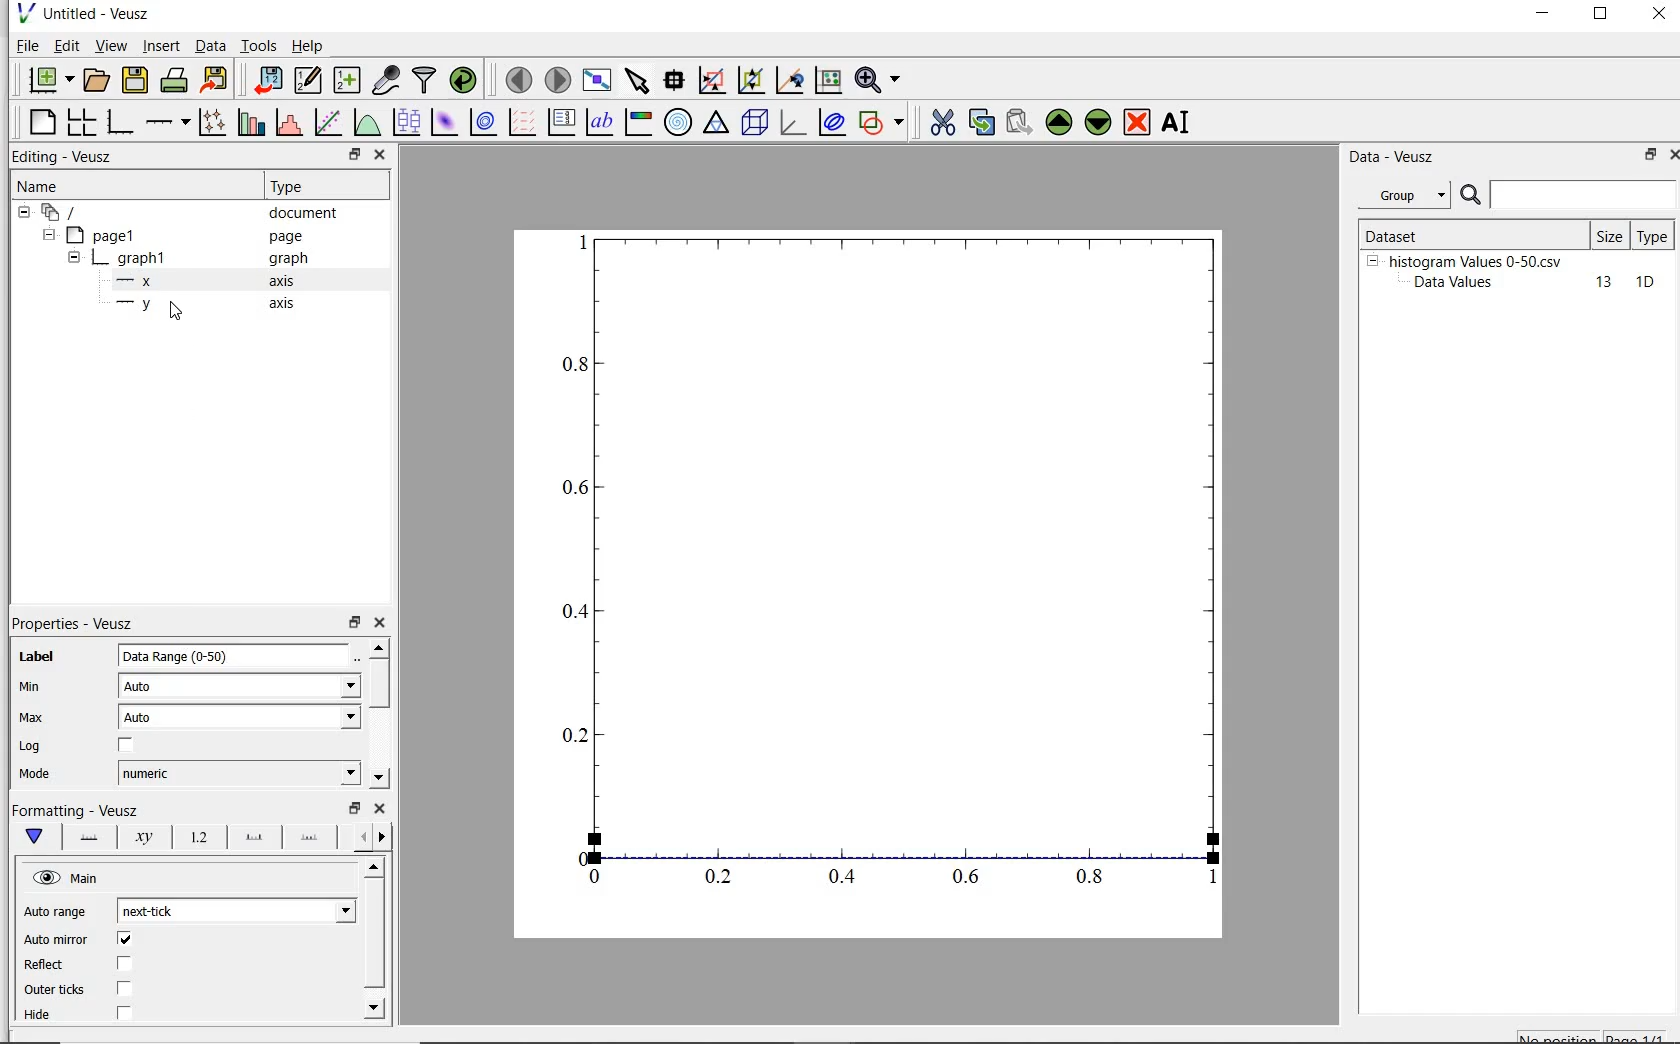  What do you see at coordinates (260, 45) in the screenshot?
I see `tools ` at bounding box center [260, 45].